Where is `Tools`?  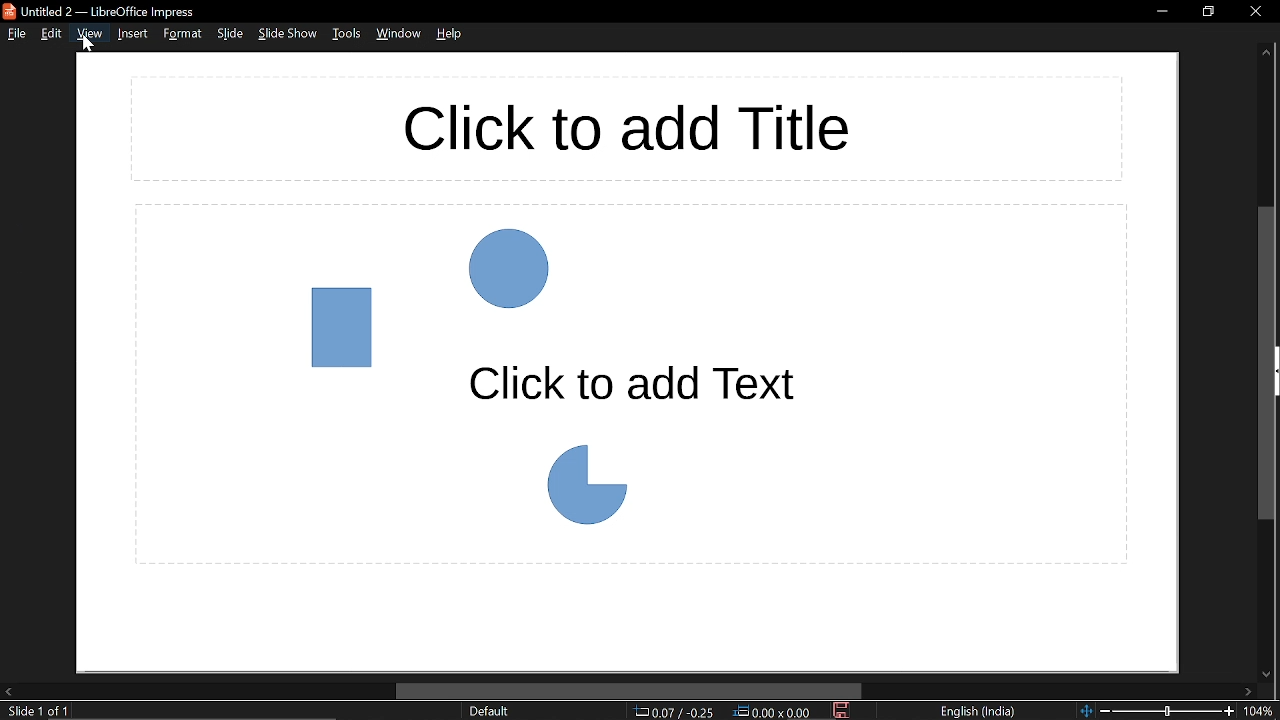
Tools is located at coordinates (347, 35).